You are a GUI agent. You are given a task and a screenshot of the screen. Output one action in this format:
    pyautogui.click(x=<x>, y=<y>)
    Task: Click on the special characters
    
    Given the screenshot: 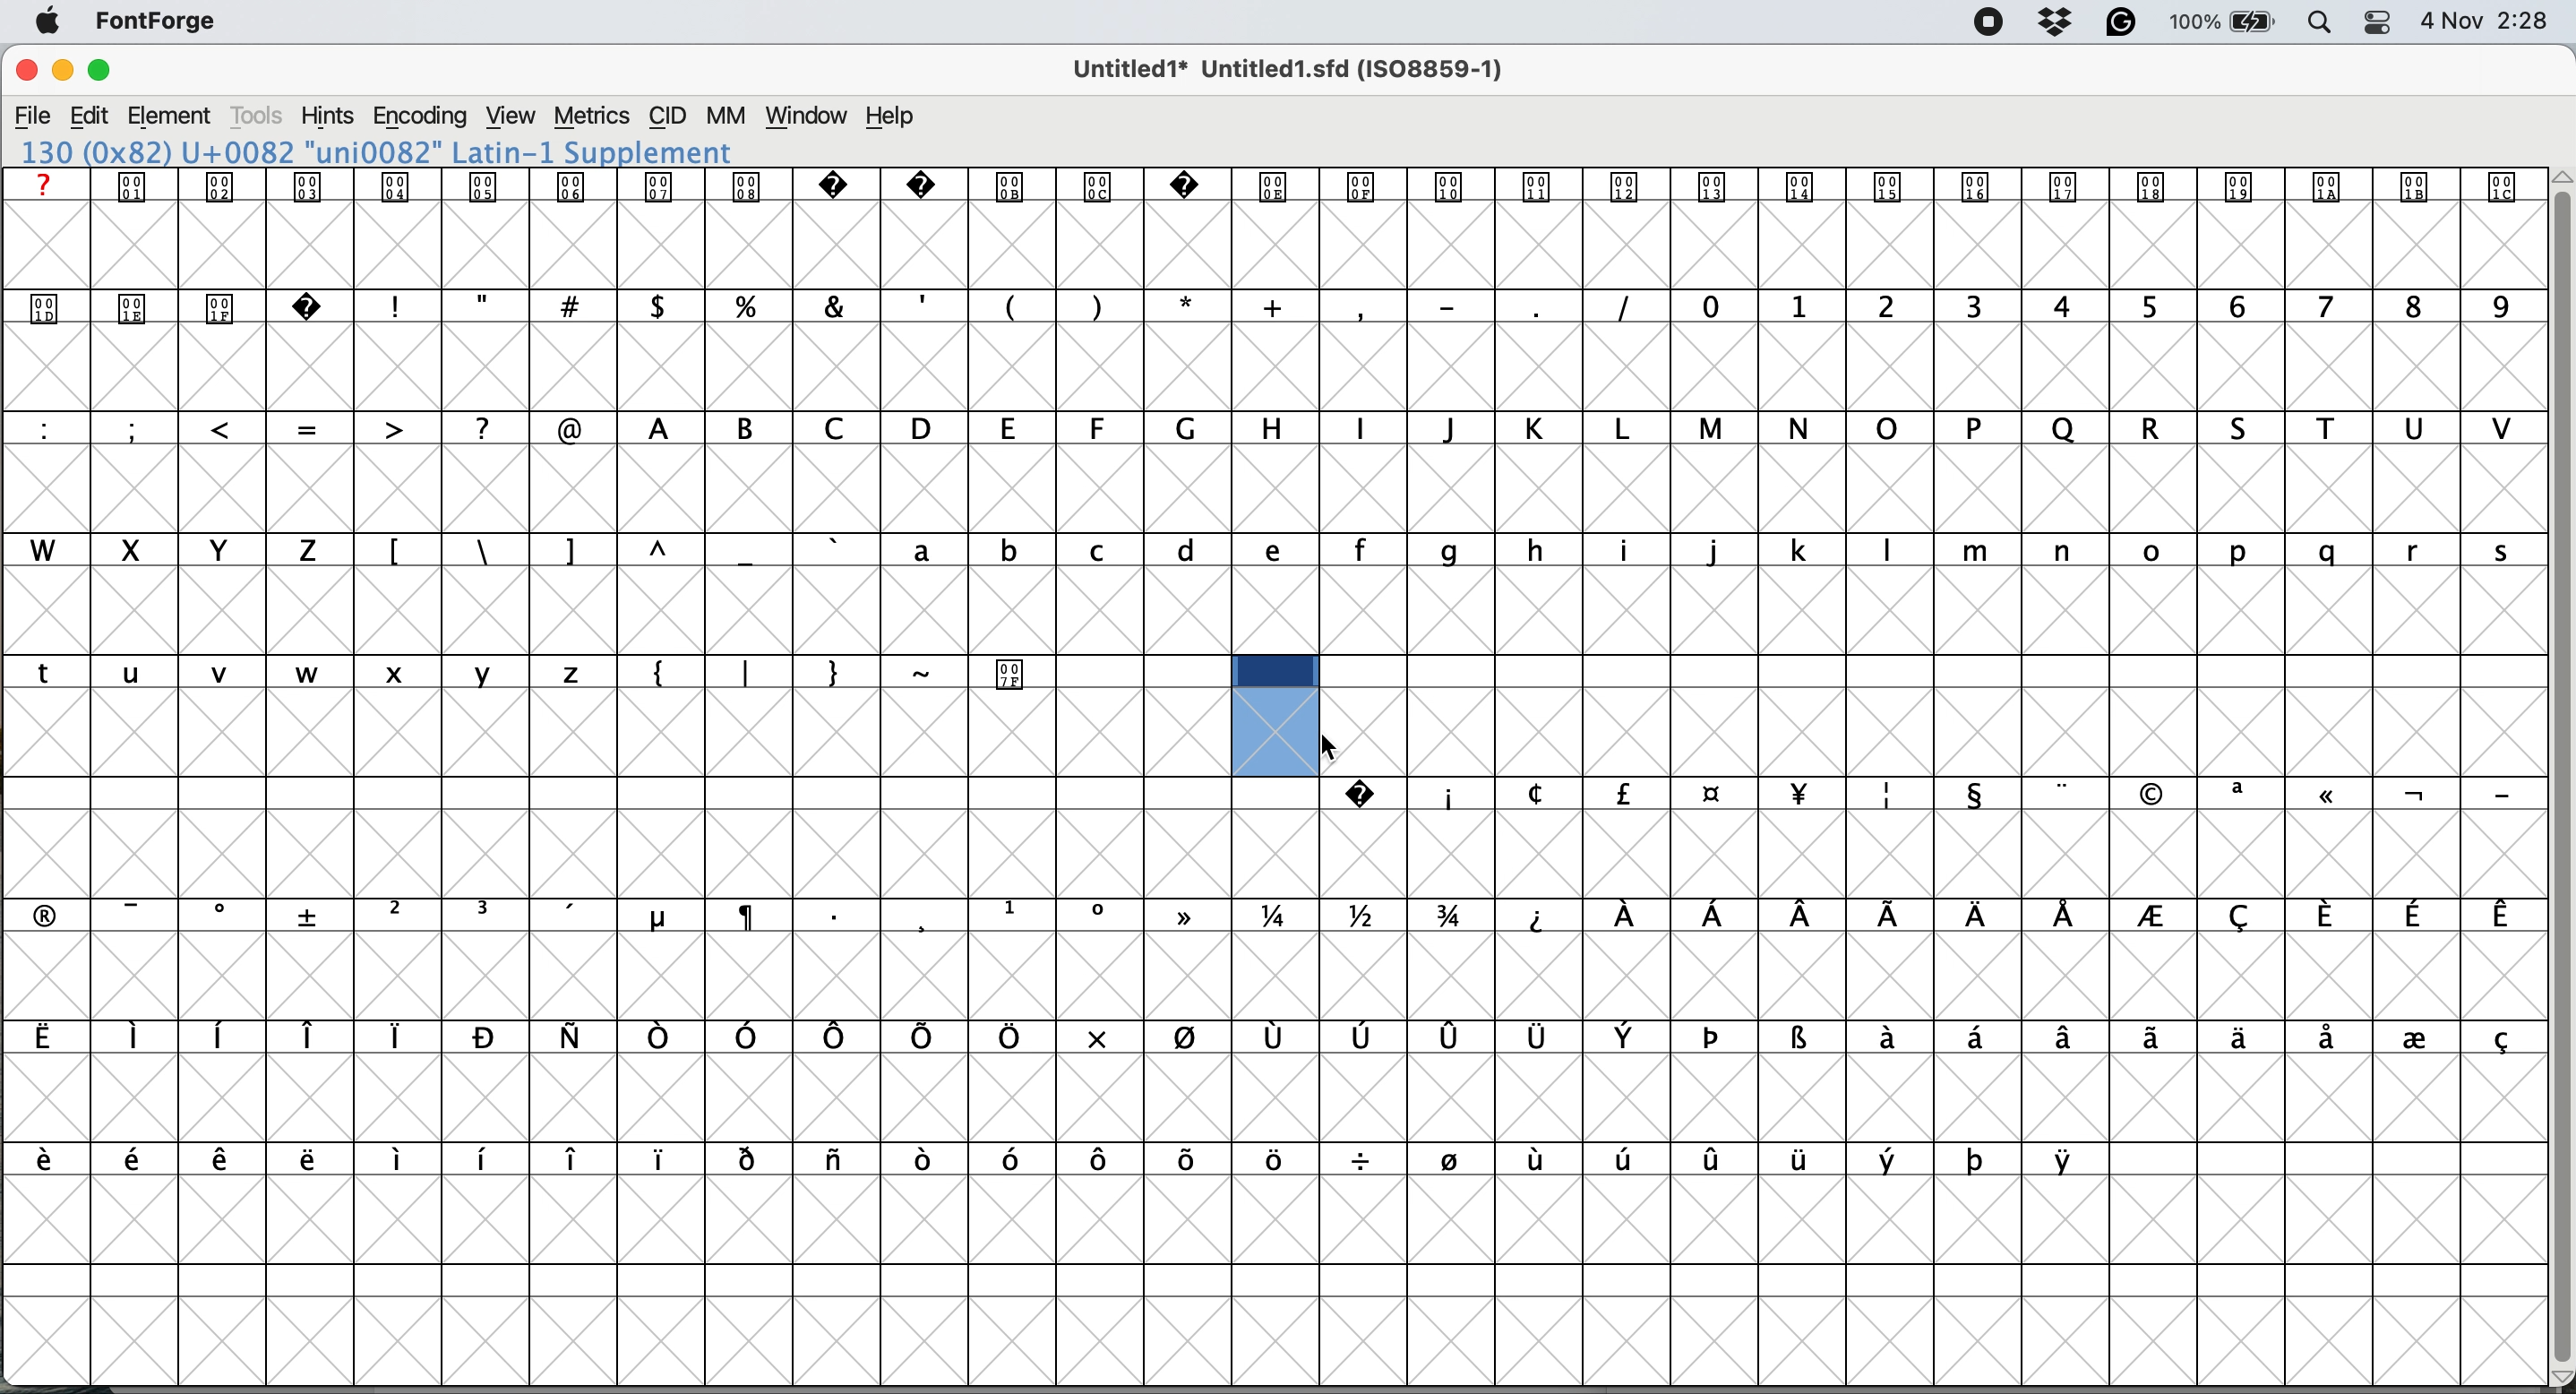 What is the action you would take?
    pyautogui.click(x=319, y=428)
    